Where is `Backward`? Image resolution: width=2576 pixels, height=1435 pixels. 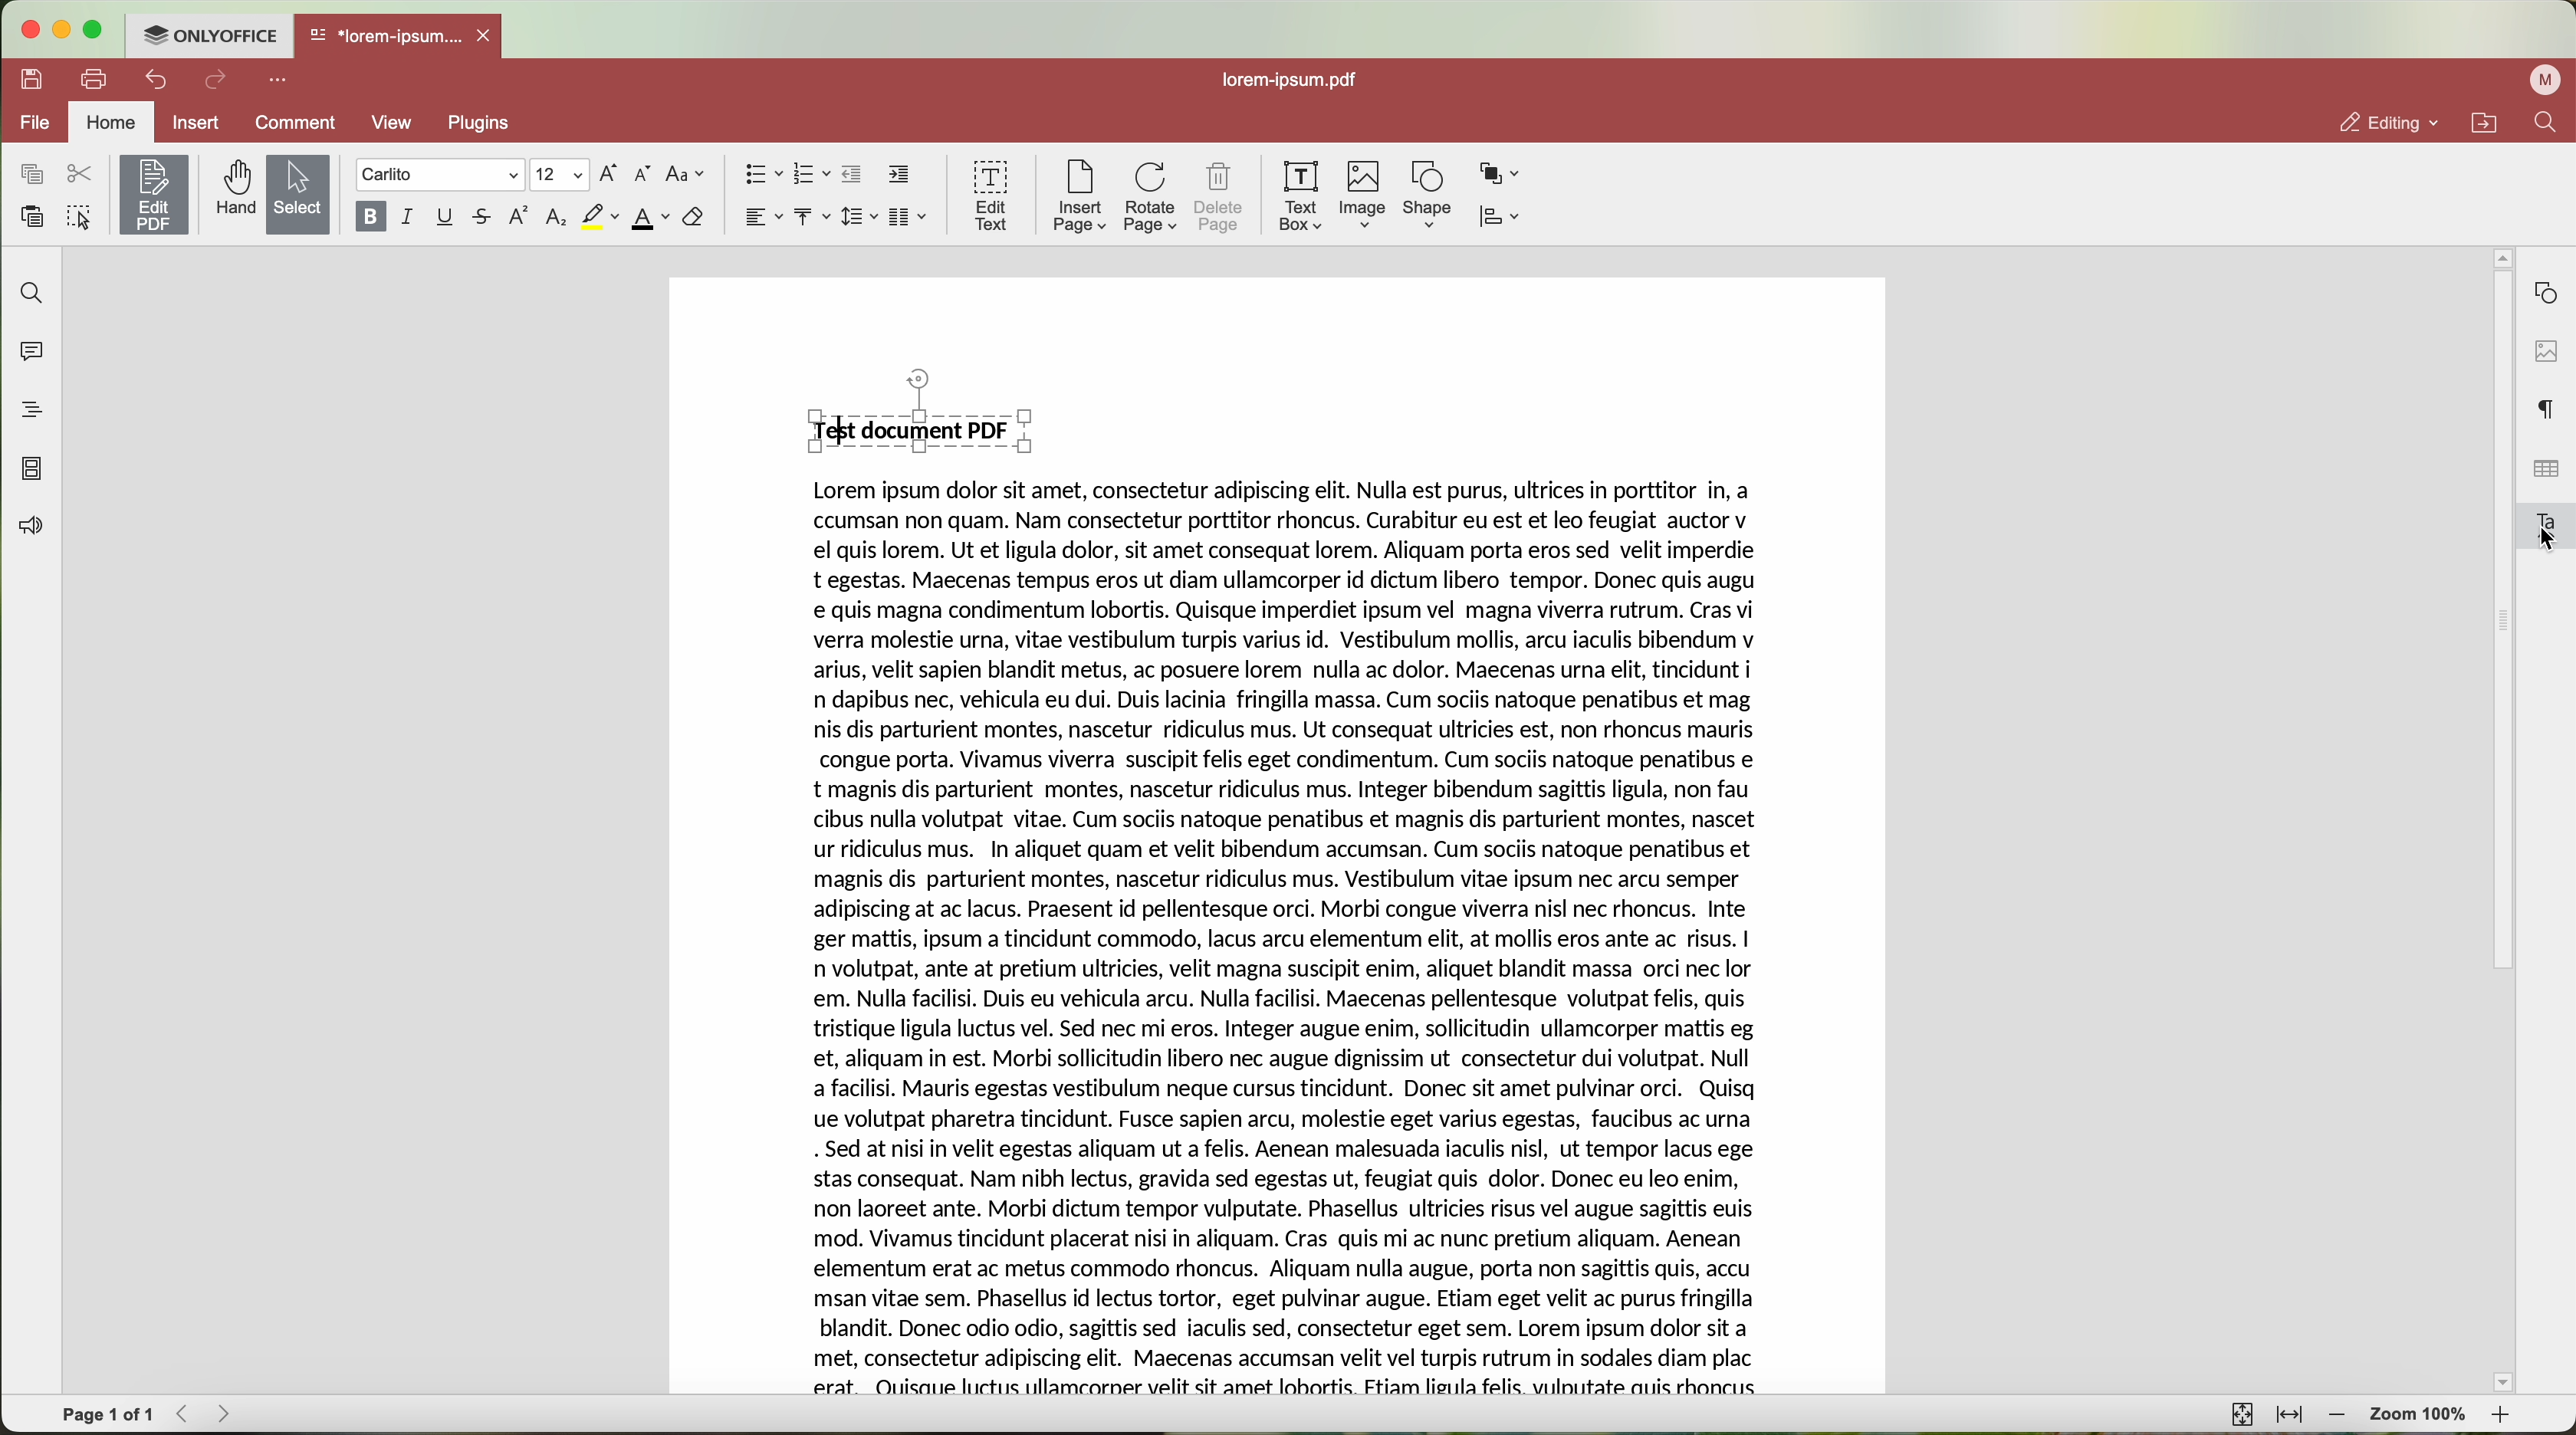
Backward is located at coordinates (186, 1414).